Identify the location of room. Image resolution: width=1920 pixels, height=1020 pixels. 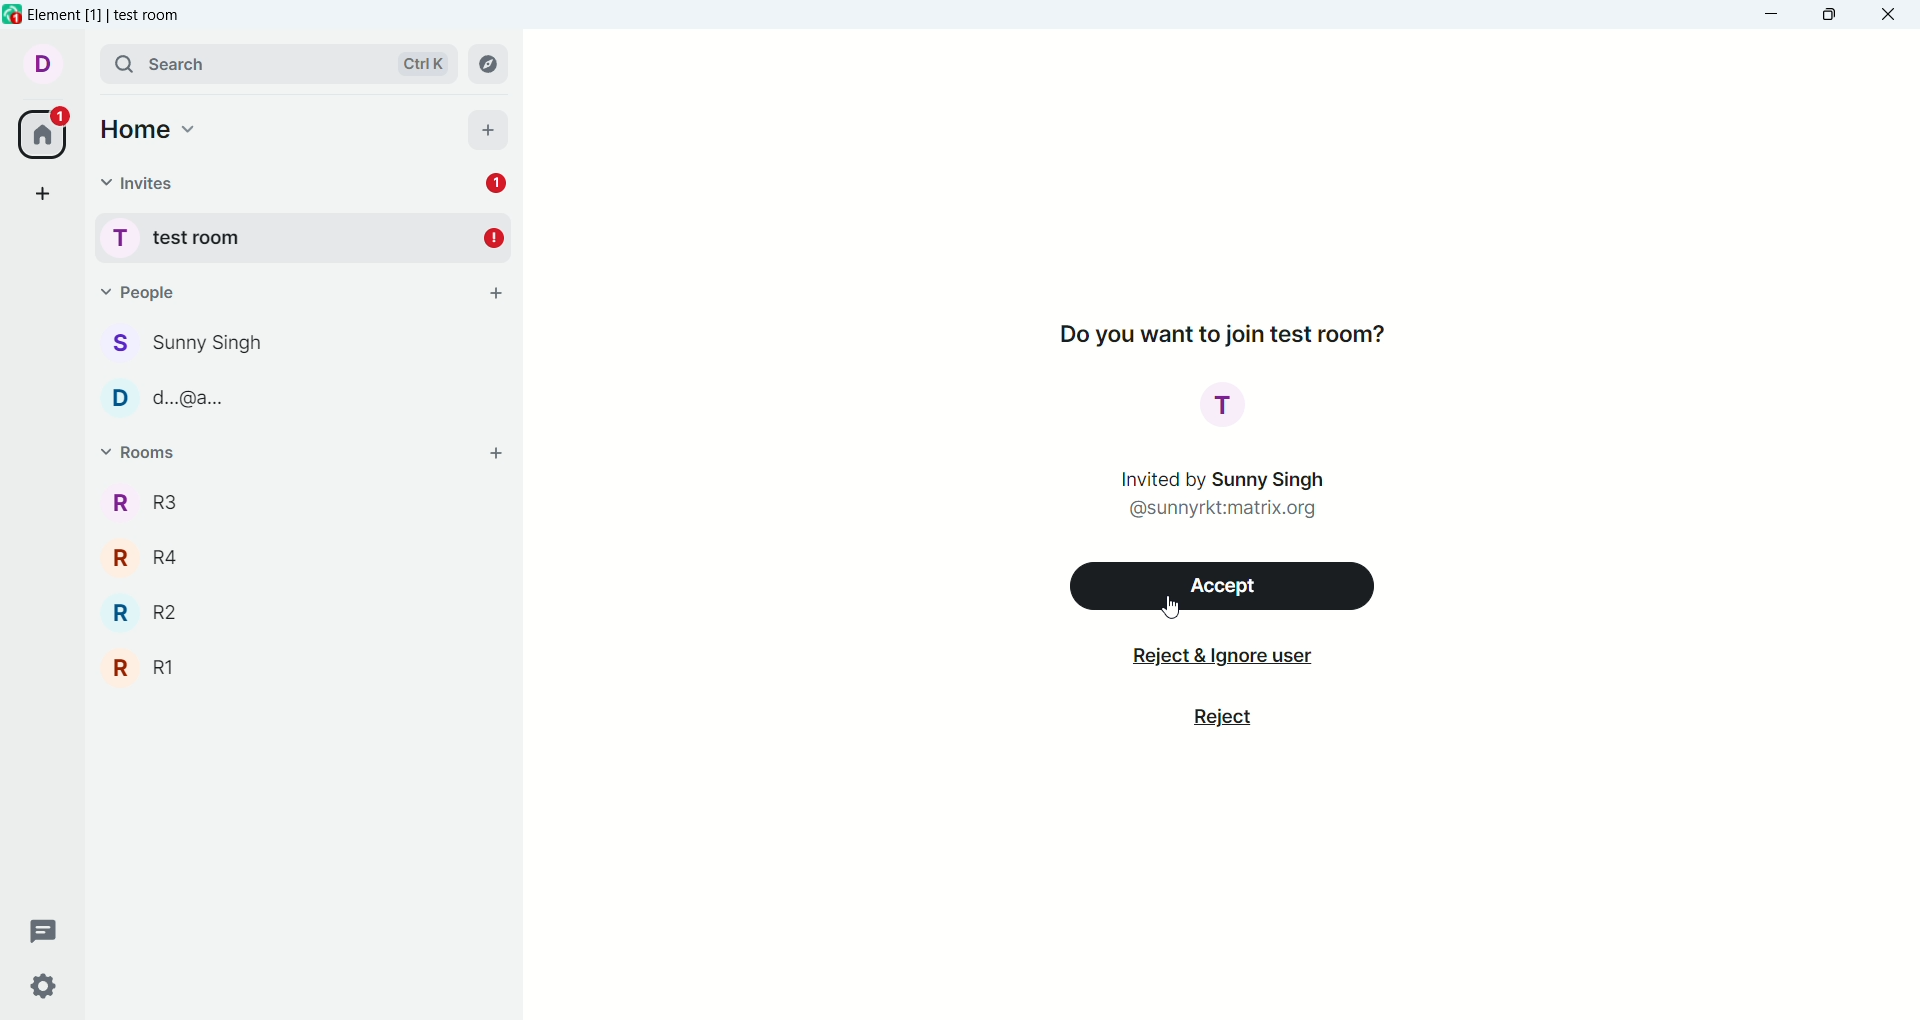
(1226, 407).